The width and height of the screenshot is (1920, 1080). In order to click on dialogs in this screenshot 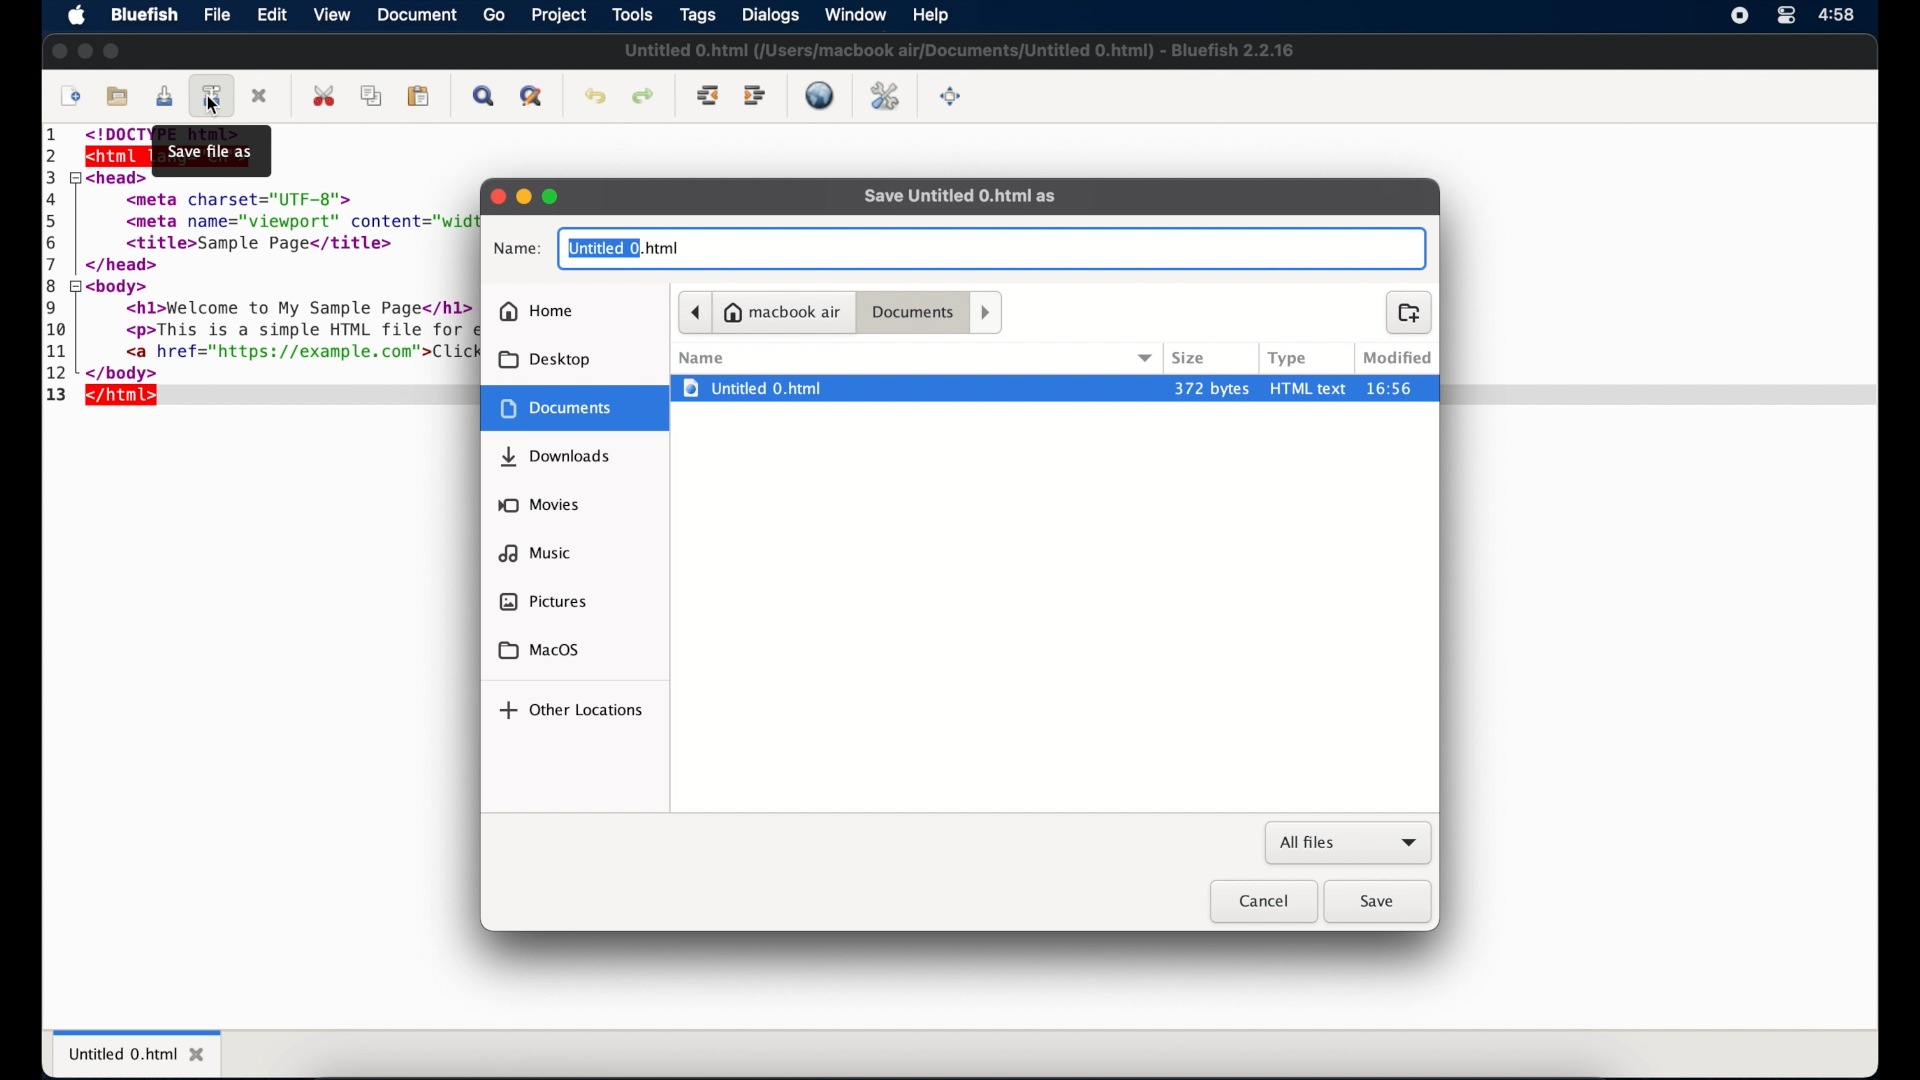, I will do `click(770, 15)`.